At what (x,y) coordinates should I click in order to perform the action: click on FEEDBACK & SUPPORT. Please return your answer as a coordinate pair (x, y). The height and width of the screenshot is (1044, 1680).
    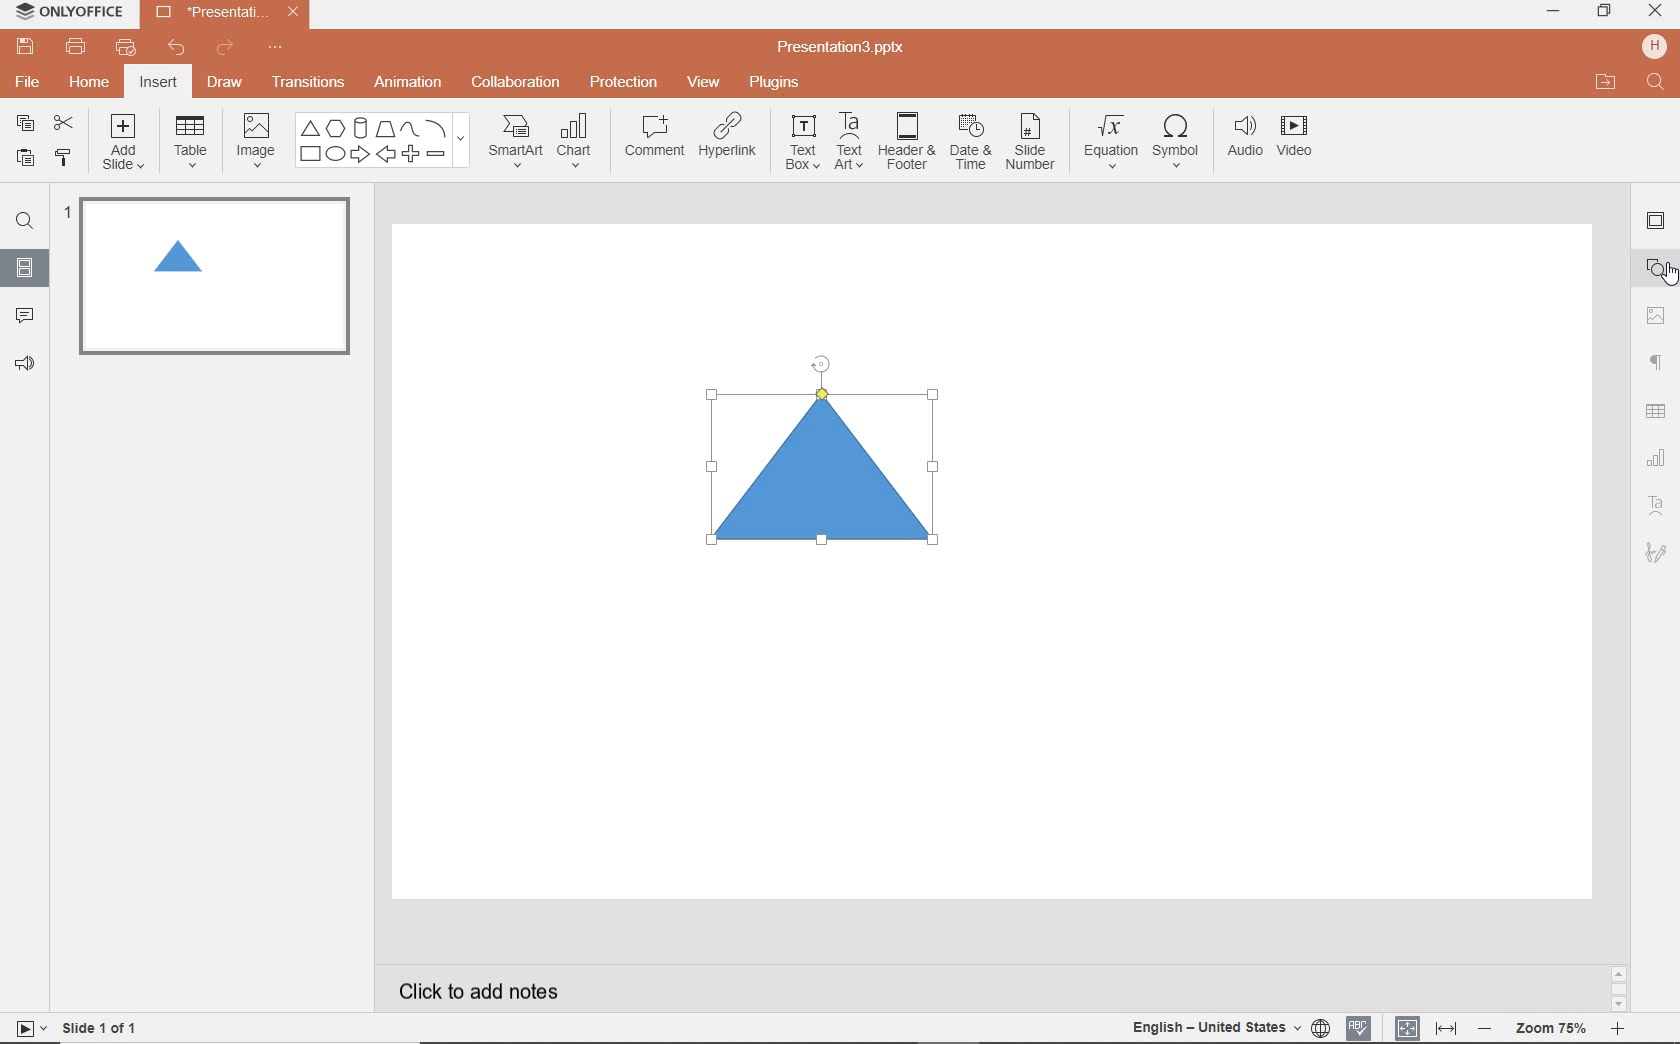
    Looking at the image, I should click on (28, 363).